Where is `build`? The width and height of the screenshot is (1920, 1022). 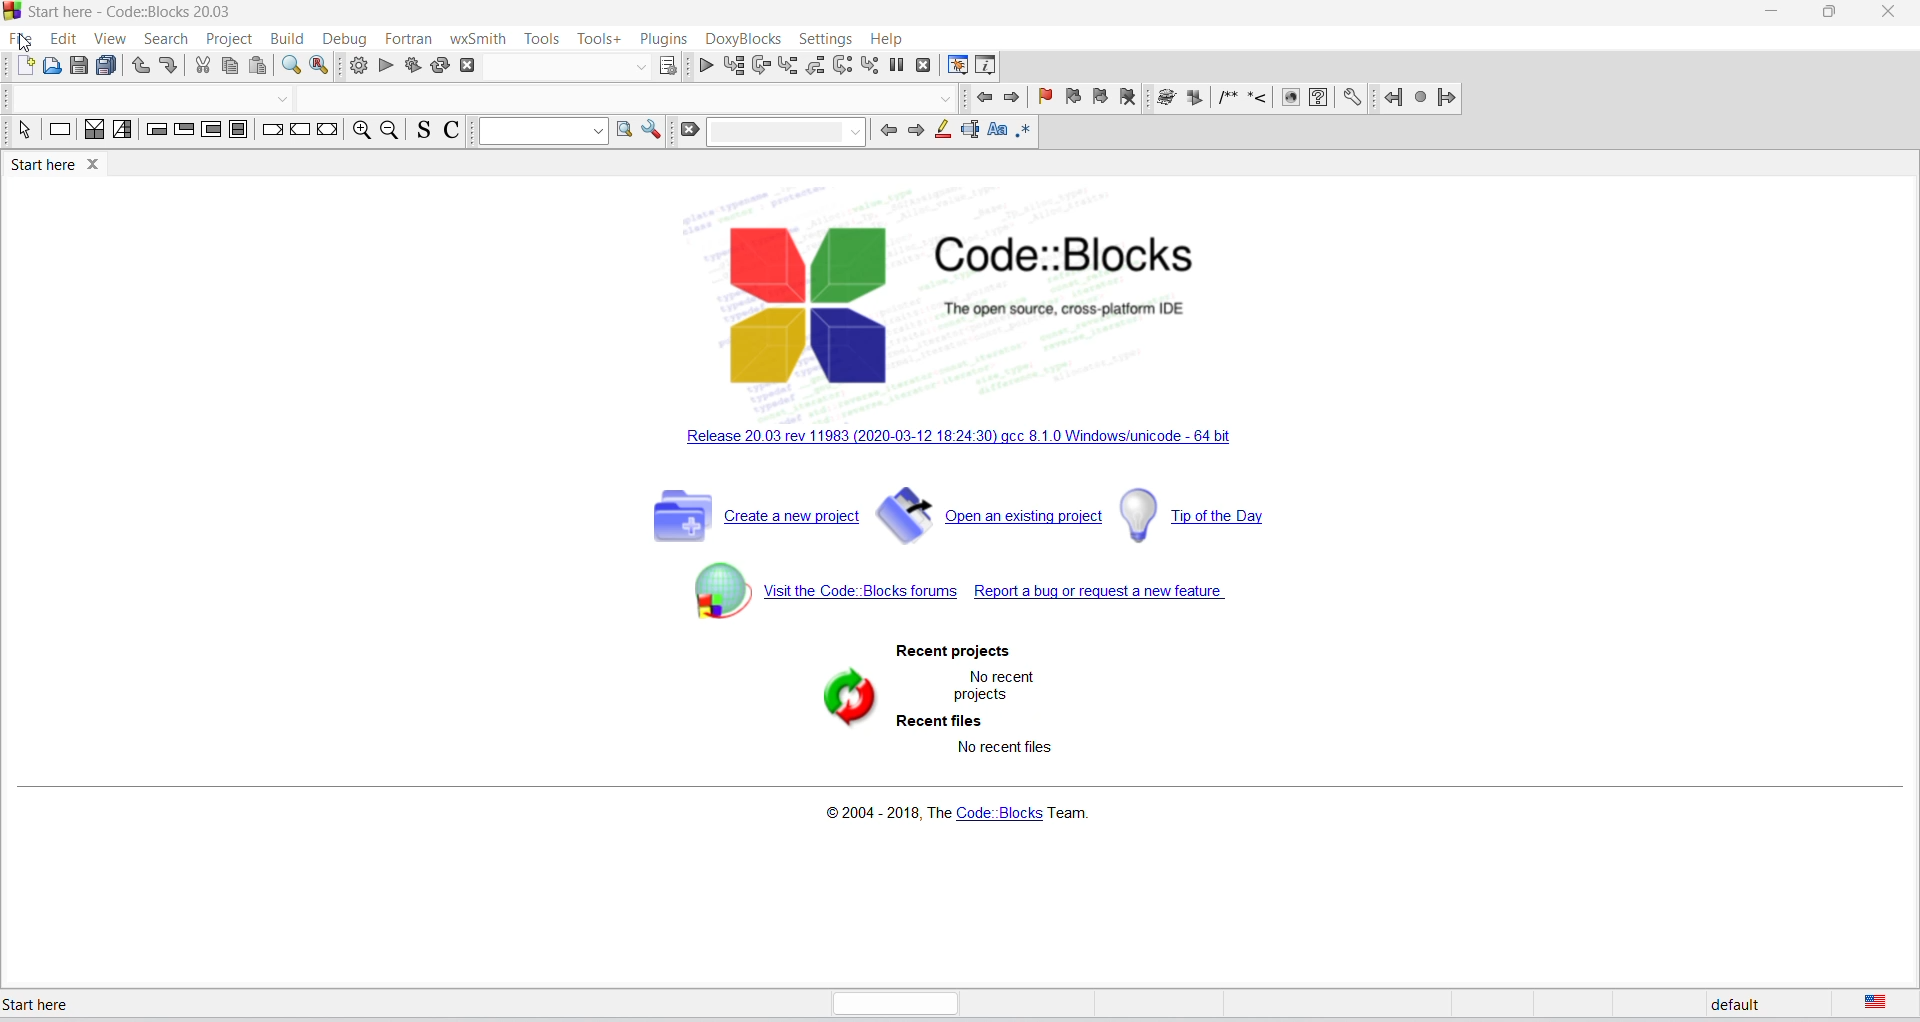 build is located at coordinates (353, 66).